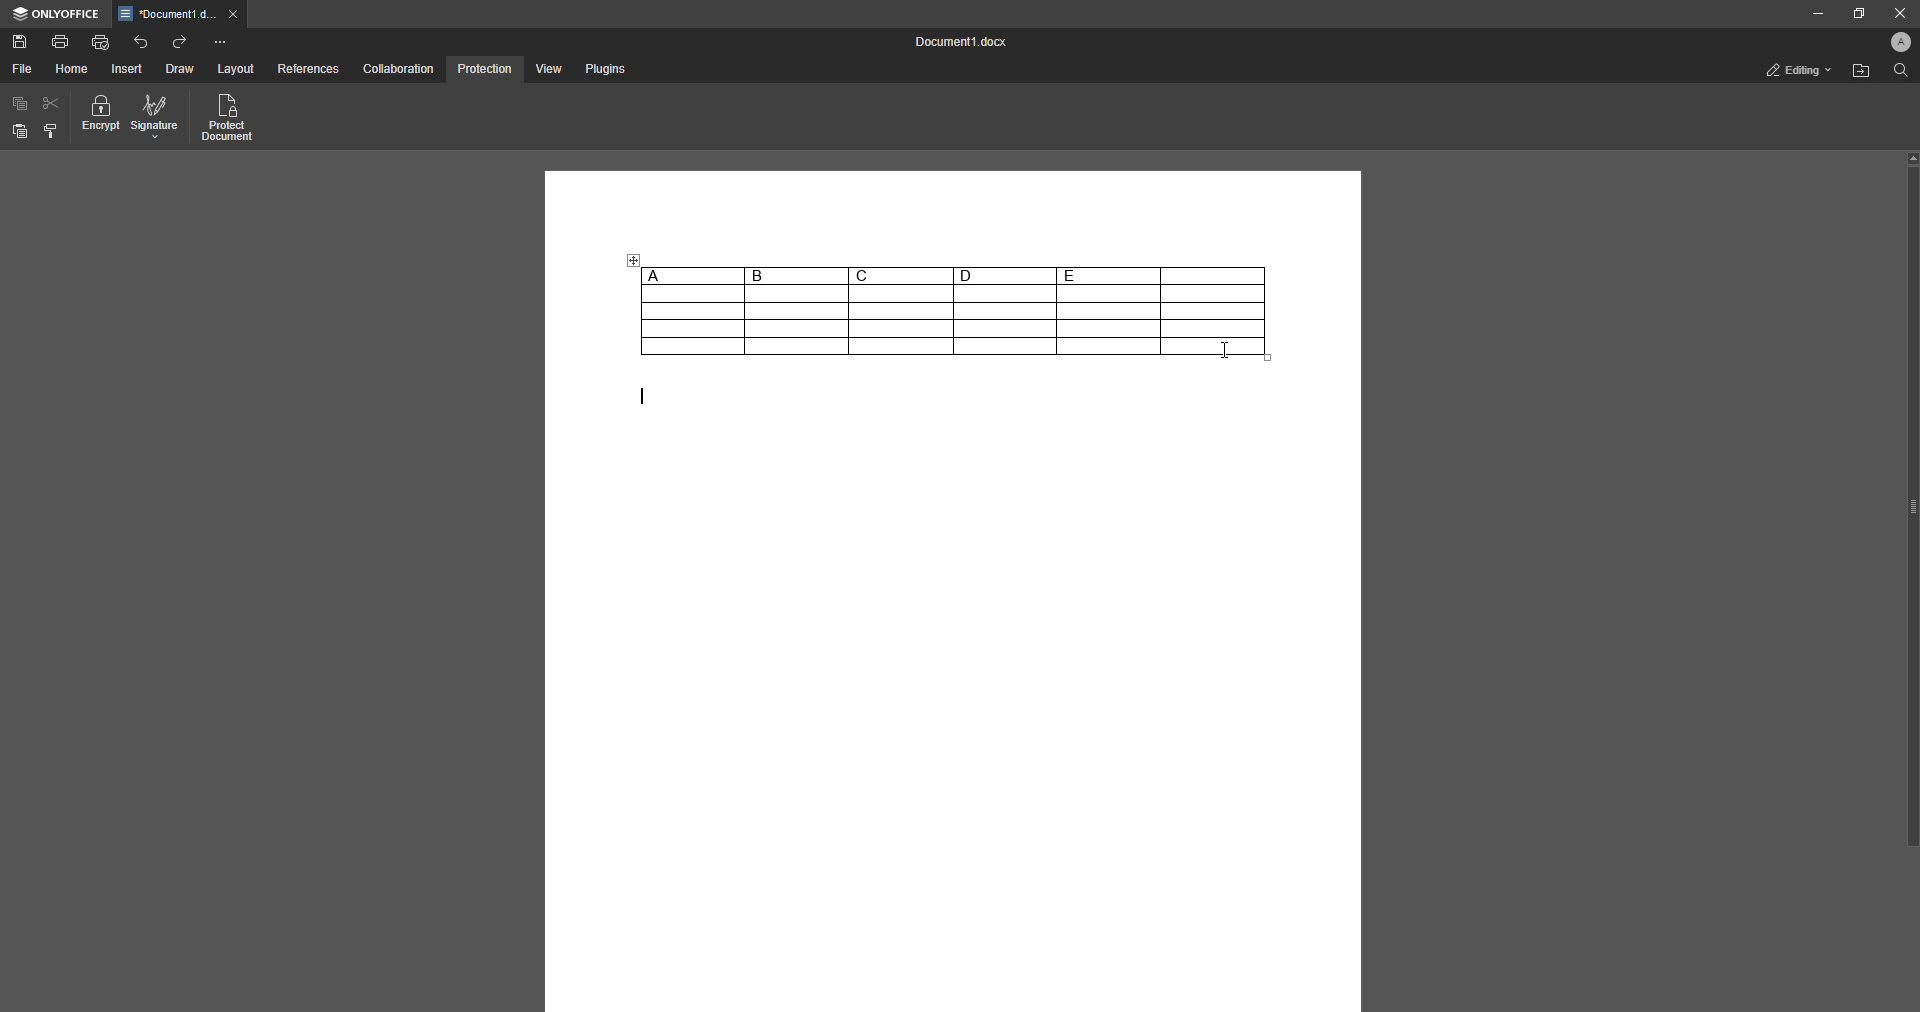 The height and width of the screenshot is (1012, 1920). Describe the element at coordinates (56, 14) in the screenshot. I see `ONLYOFFICE` at that location.